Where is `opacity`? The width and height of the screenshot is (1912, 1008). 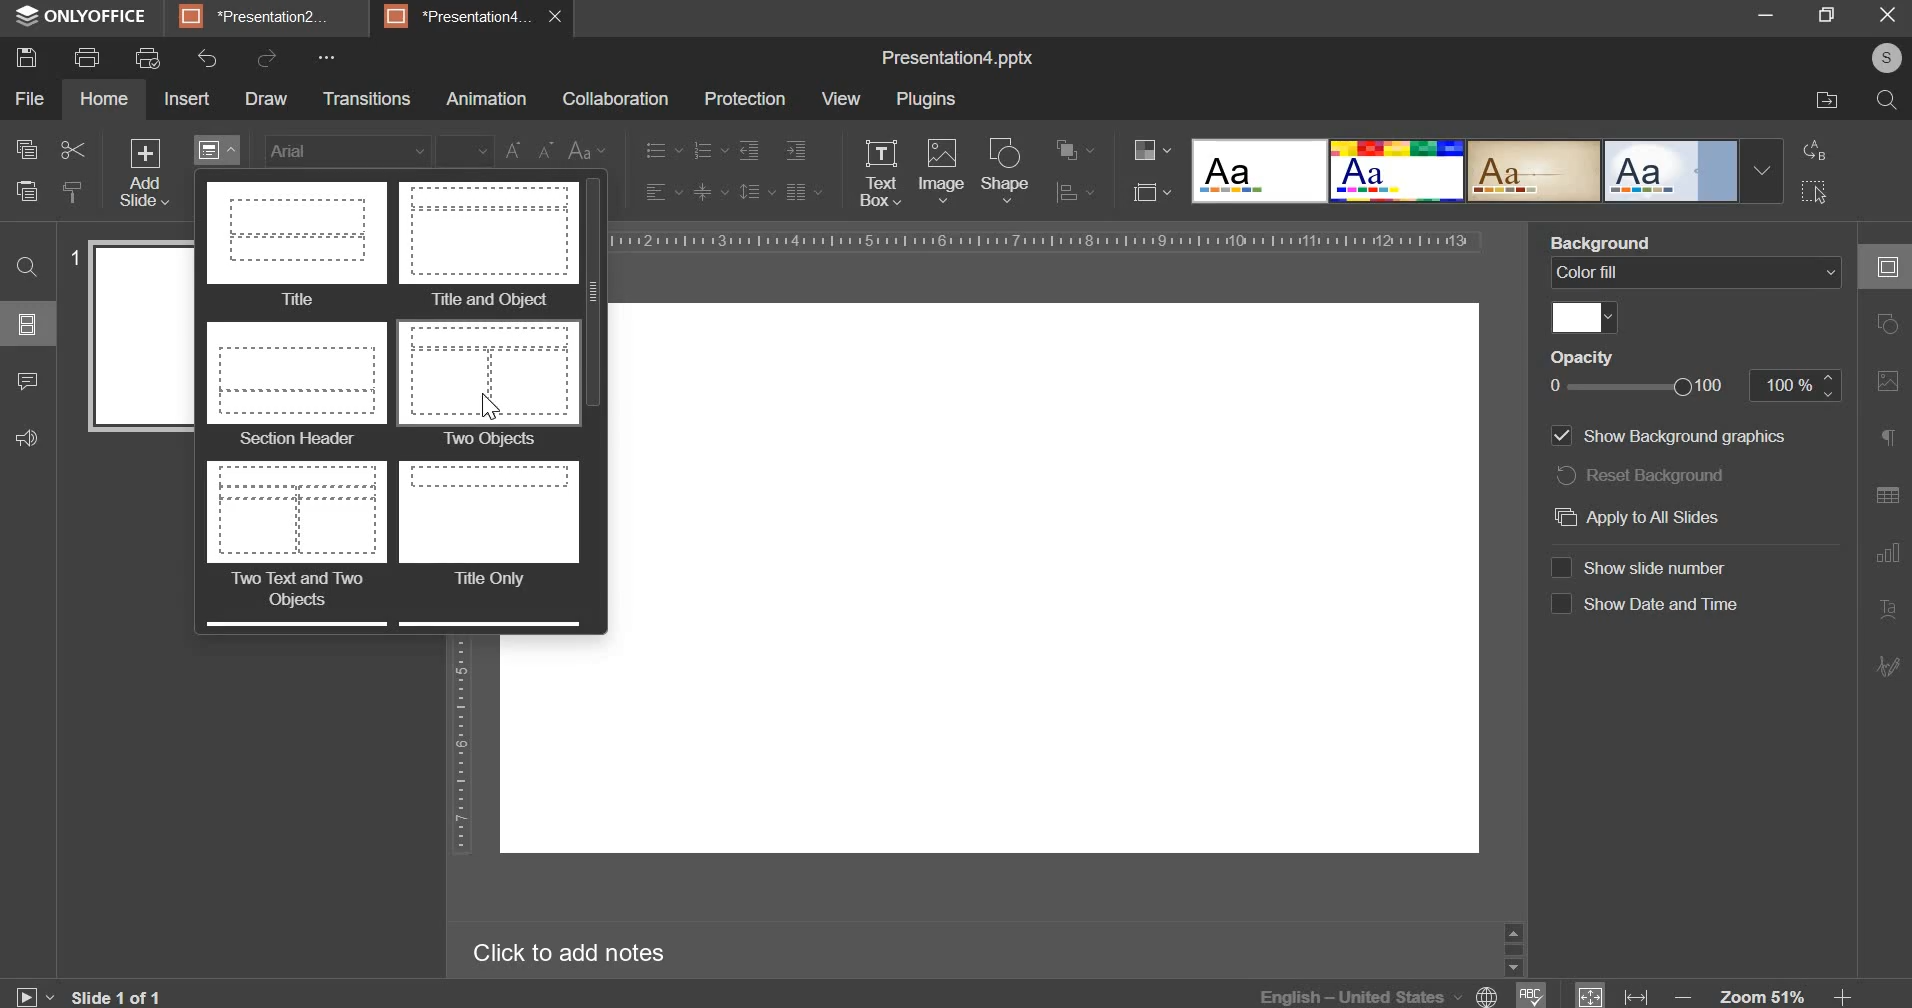 opacity is located at coordinates (1584, 359).